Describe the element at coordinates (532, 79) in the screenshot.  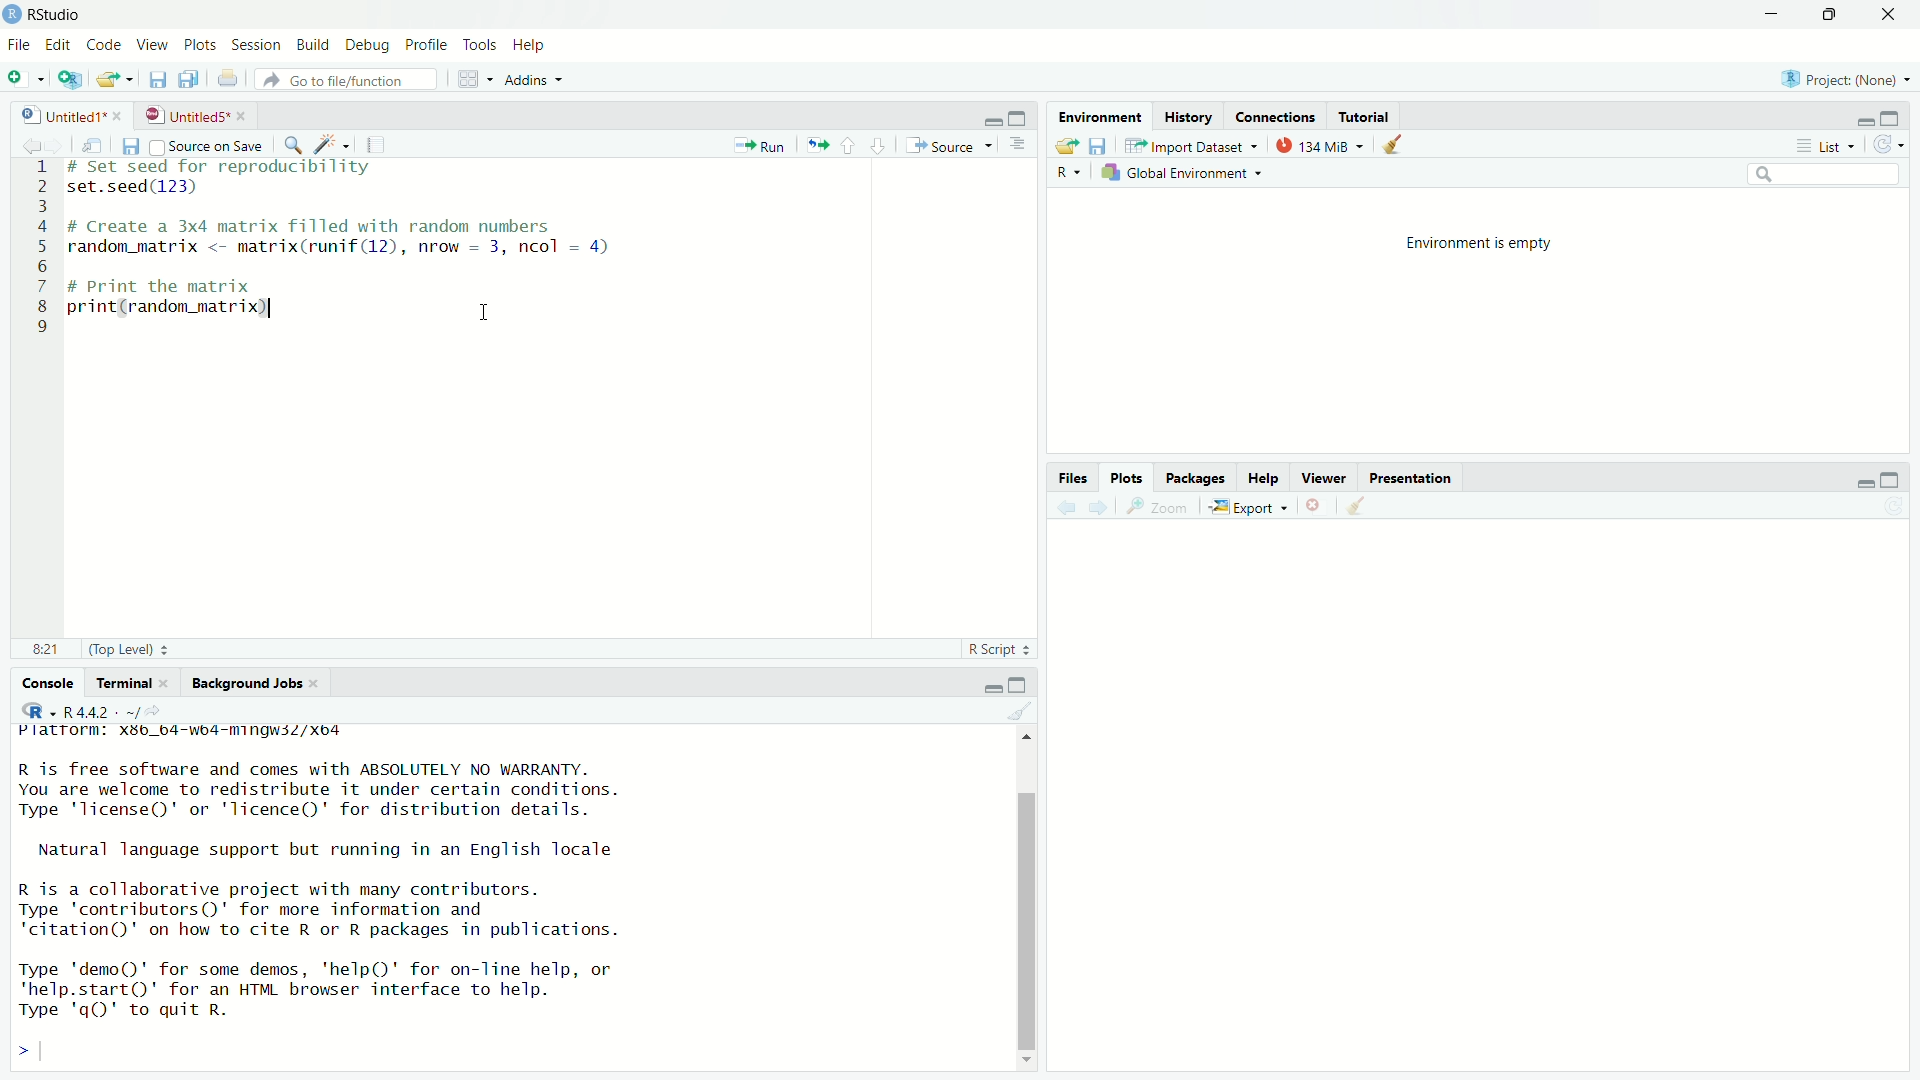
I see `Addins +` at that location.